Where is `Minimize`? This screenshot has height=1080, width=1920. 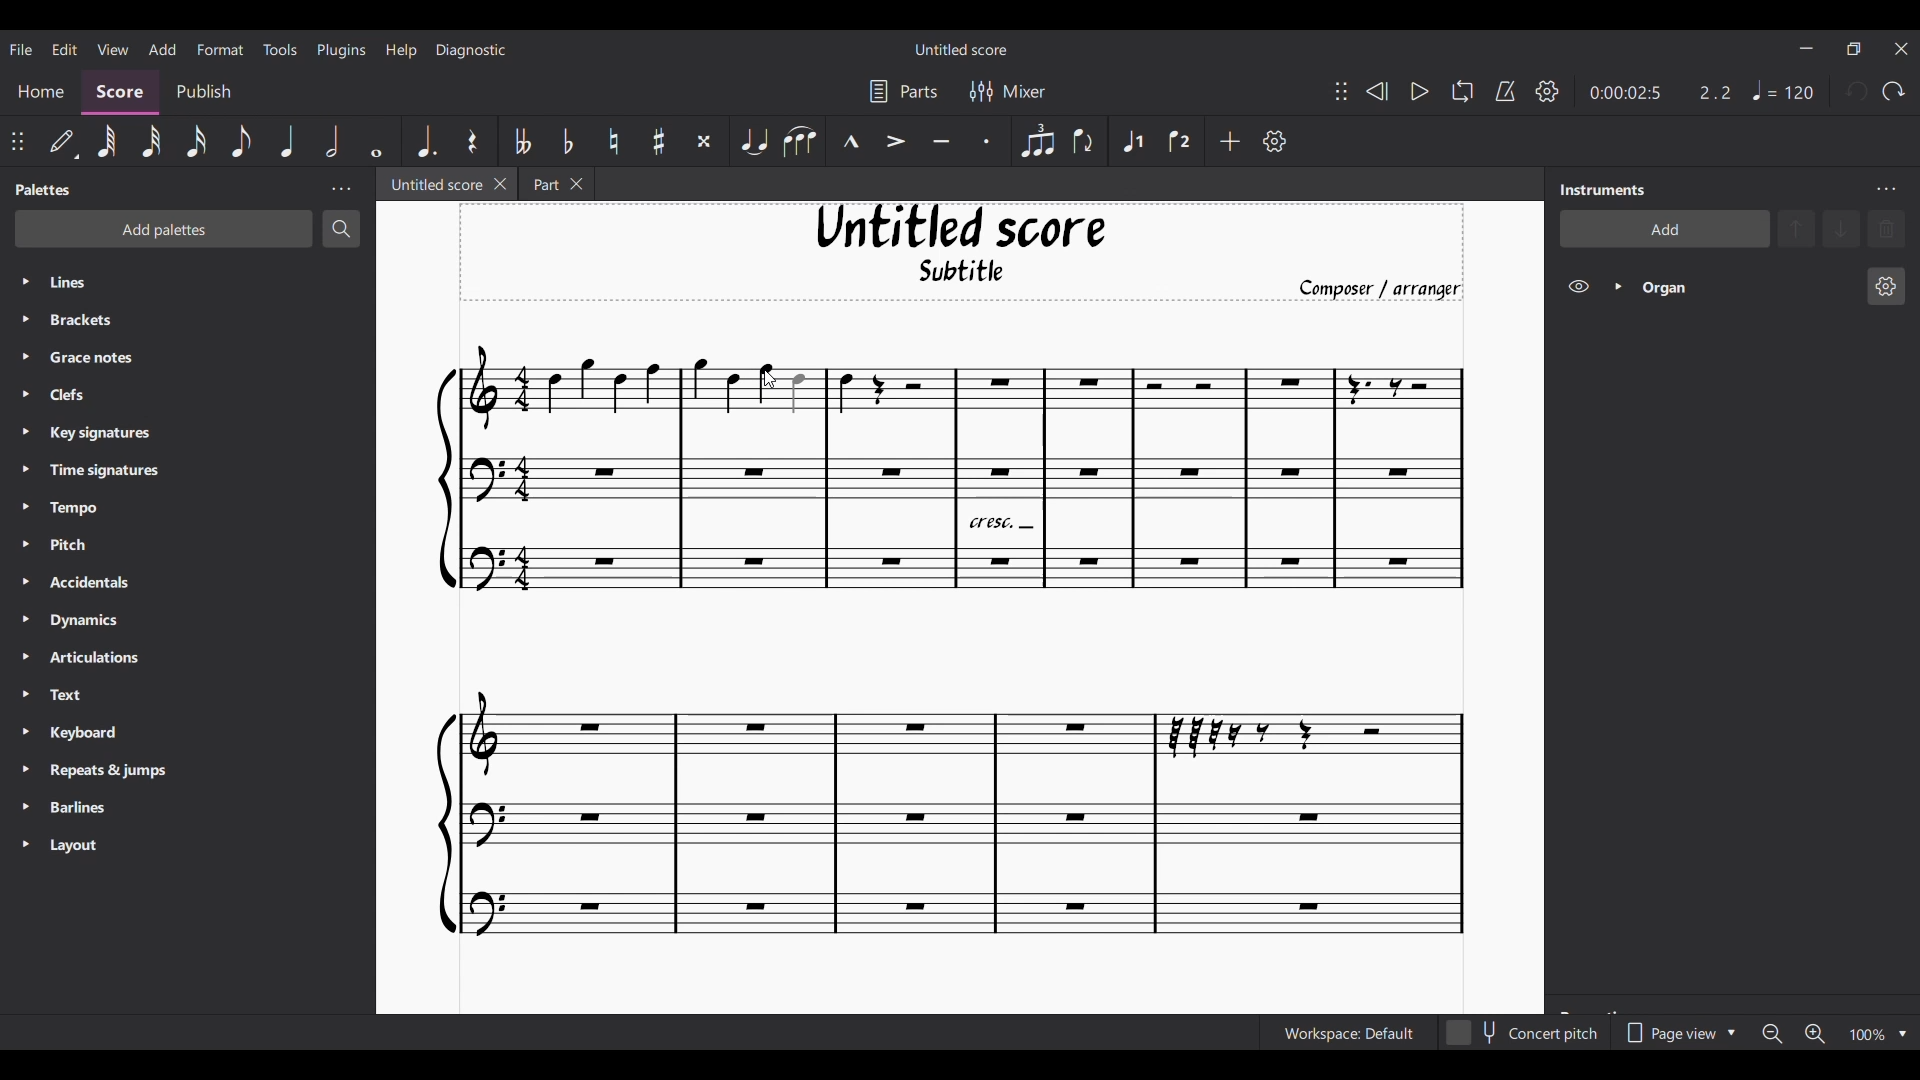 Minimize is located at coordinates (1808, 48).